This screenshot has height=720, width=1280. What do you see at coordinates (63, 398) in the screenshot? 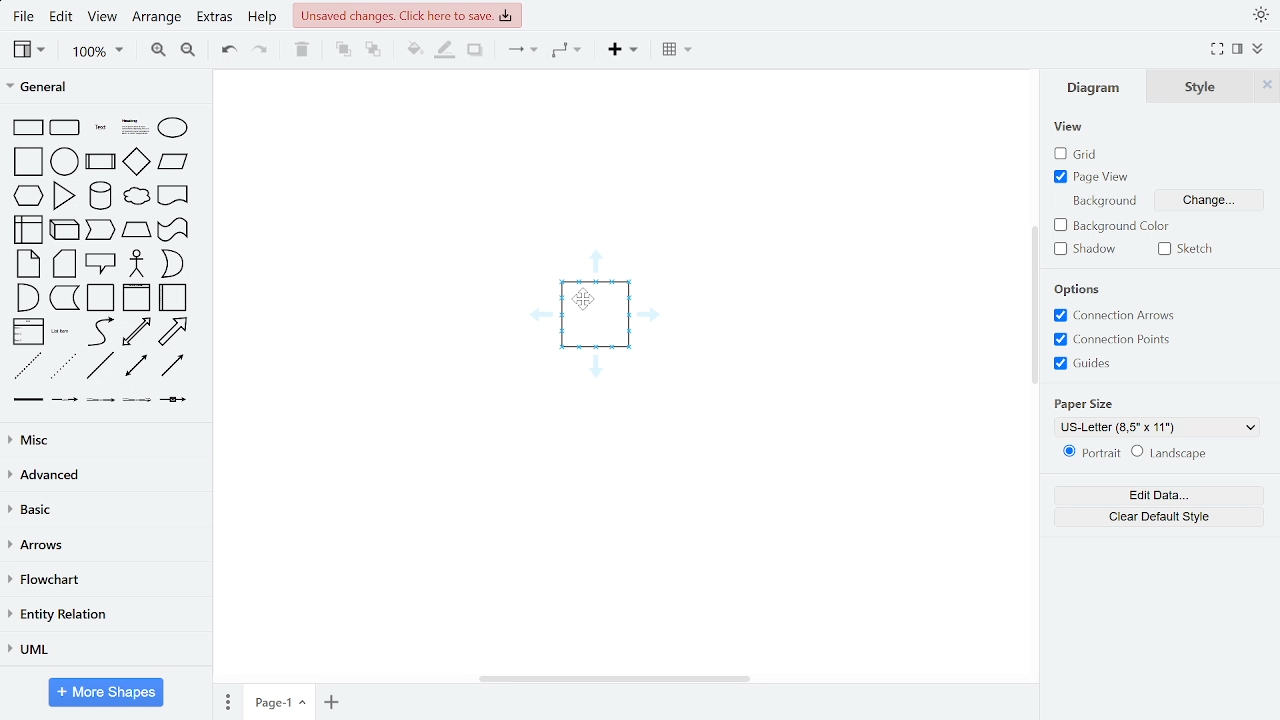
I see `` at bounding box center [63, 398].